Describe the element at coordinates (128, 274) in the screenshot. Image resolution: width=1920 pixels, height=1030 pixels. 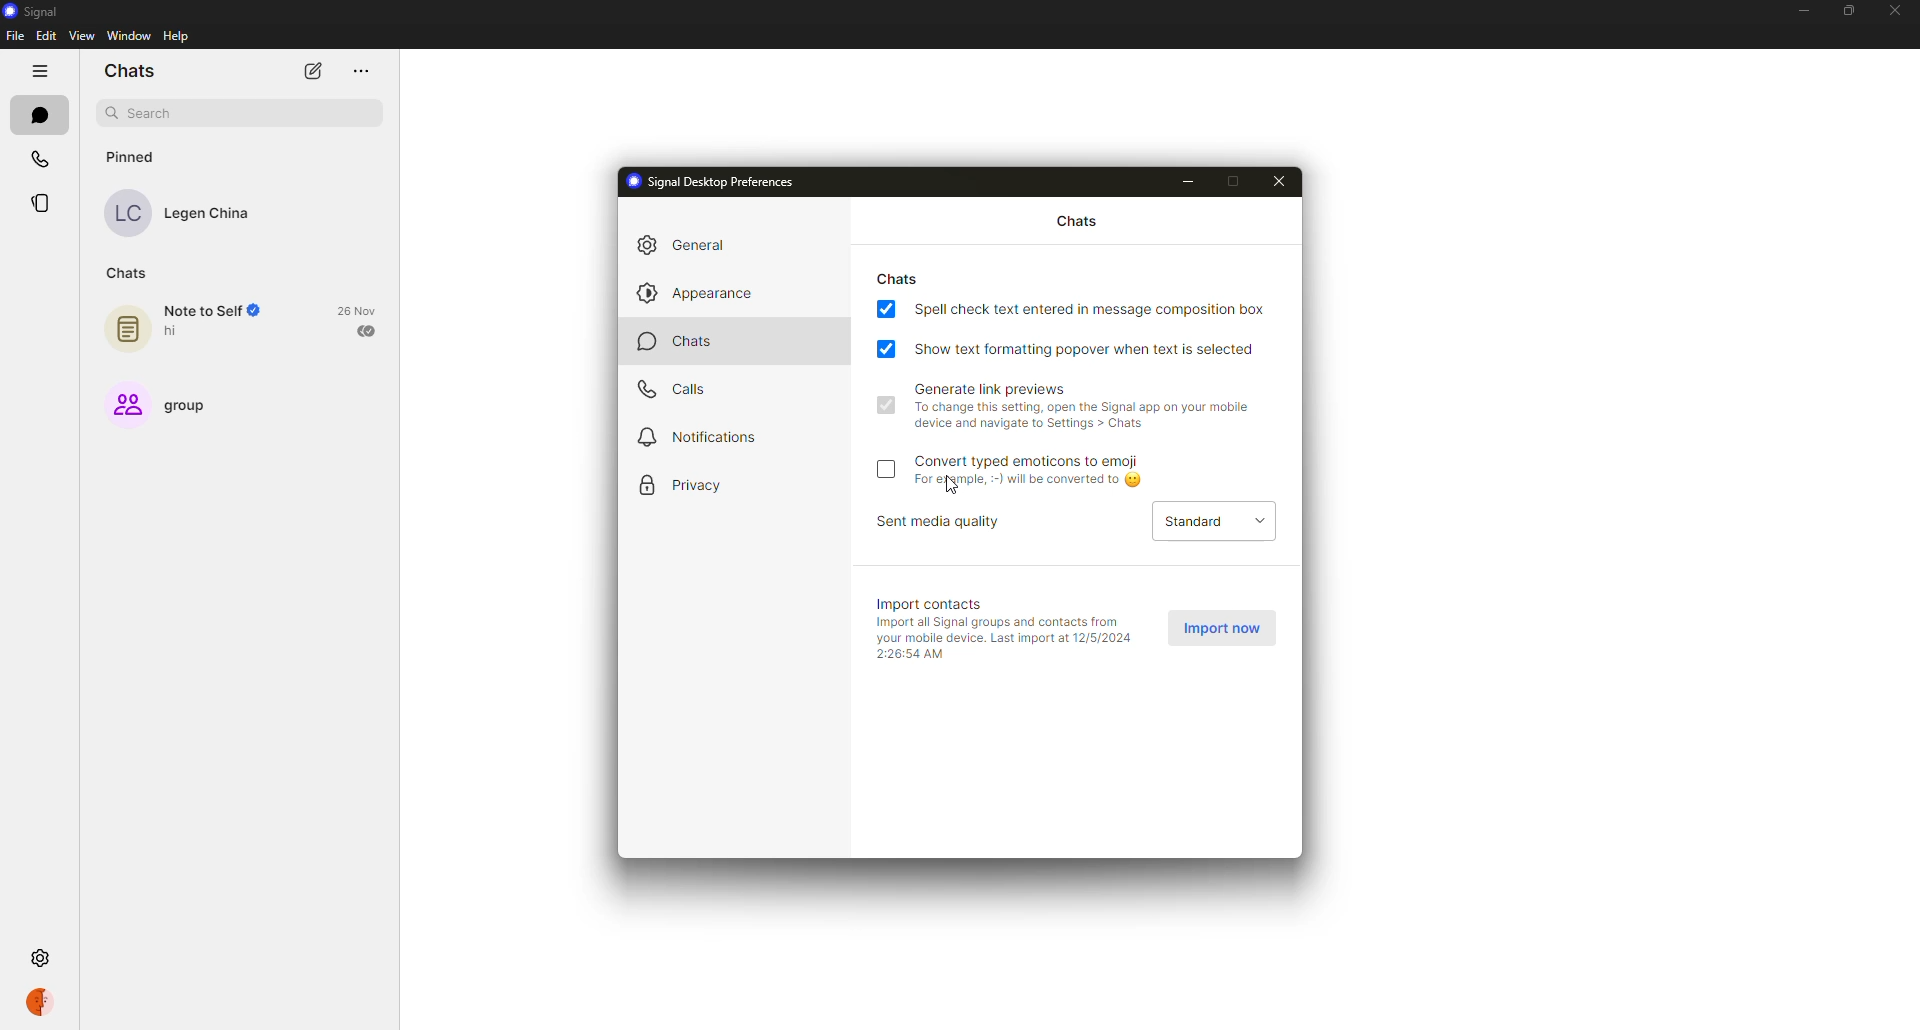
I see `chats` at that location.